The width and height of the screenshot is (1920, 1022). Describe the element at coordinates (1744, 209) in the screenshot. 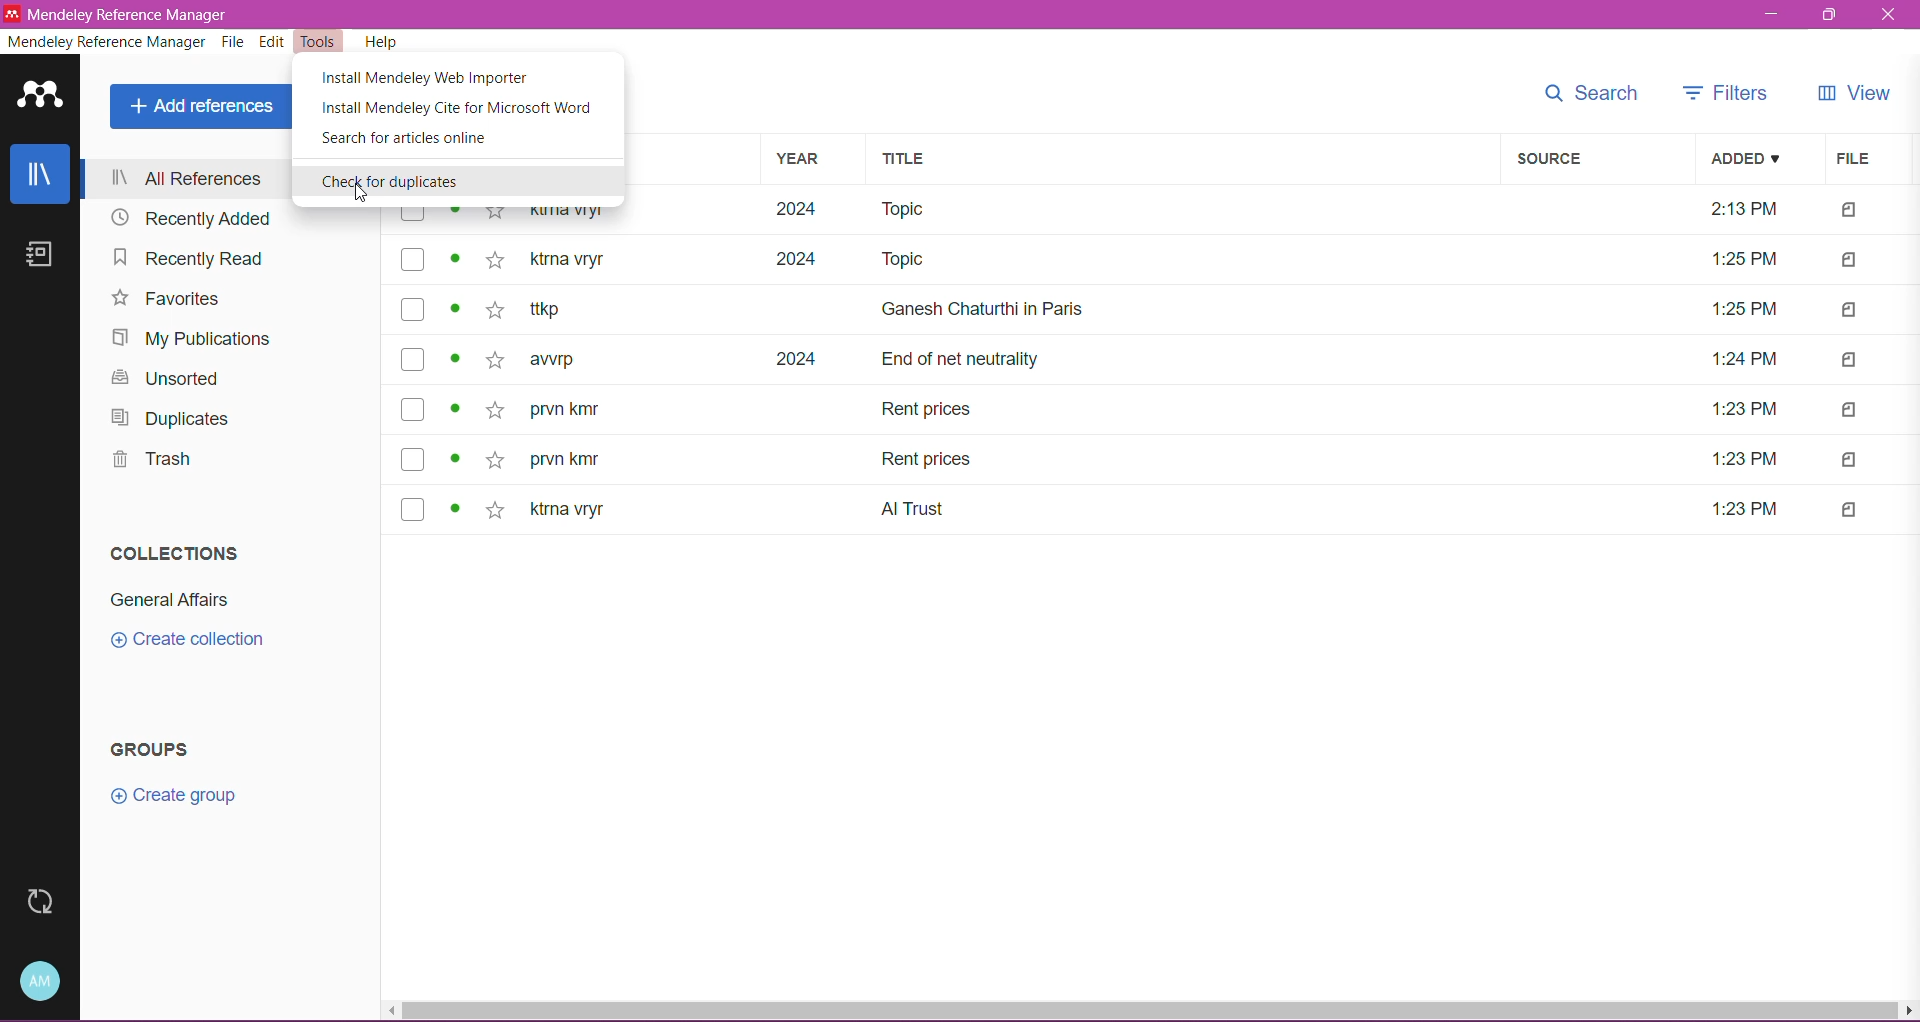

I see `time` at that location.